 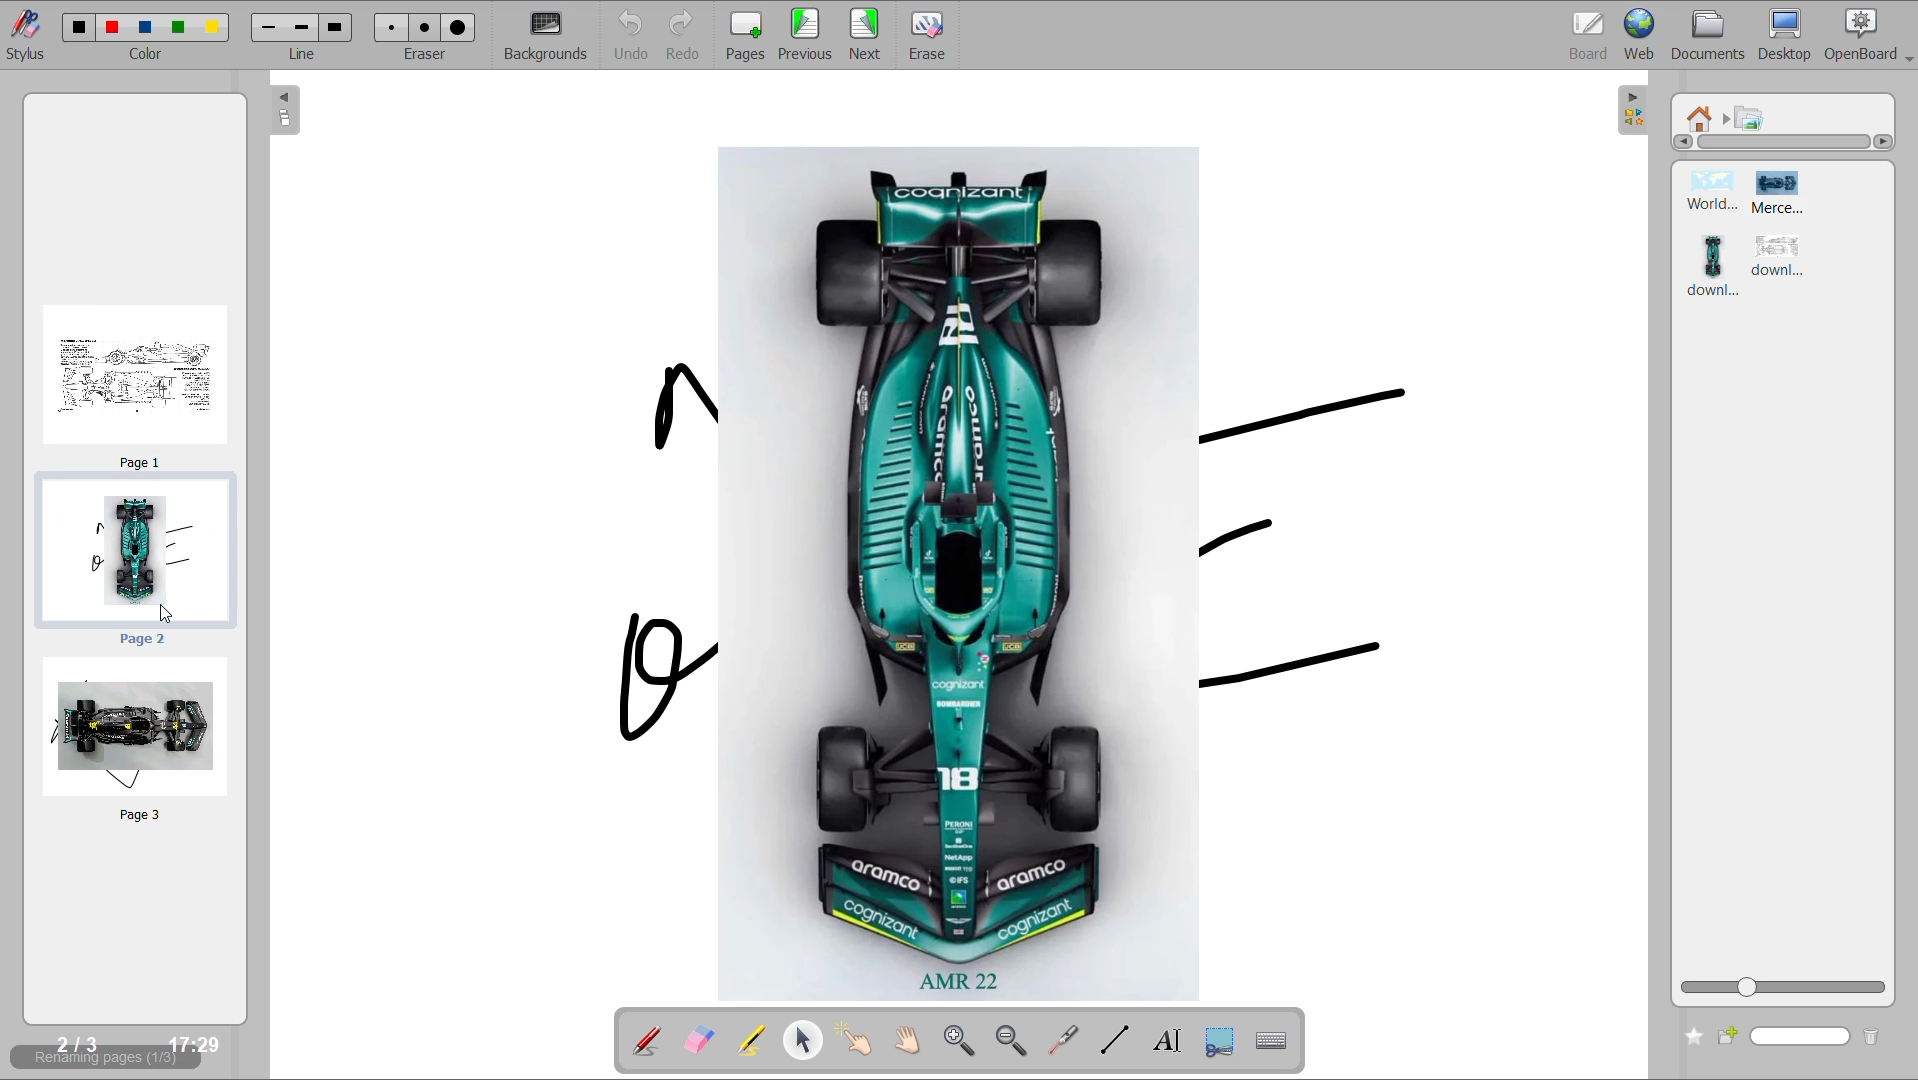 I want to click on line size 2, so click(x=302, y=27).